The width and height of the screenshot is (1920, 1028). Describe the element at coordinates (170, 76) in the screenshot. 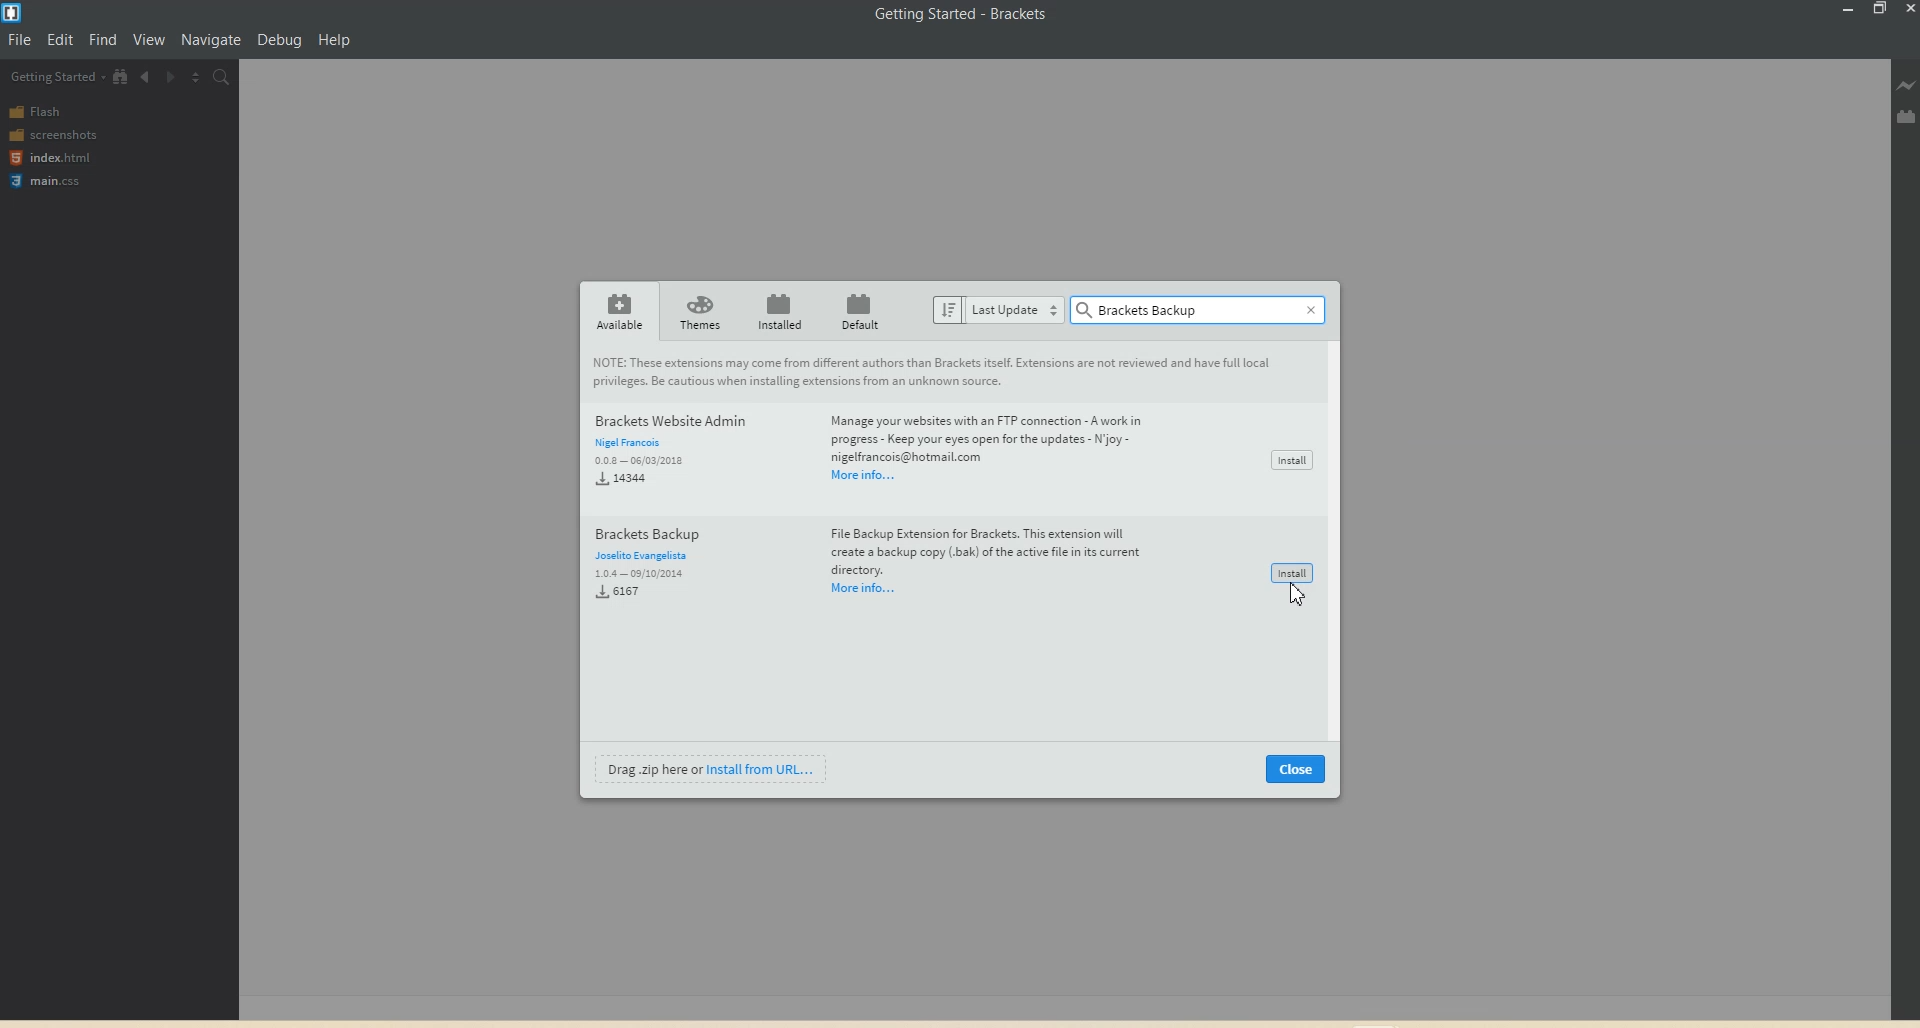

I see `Navigate Forwards` at that location.